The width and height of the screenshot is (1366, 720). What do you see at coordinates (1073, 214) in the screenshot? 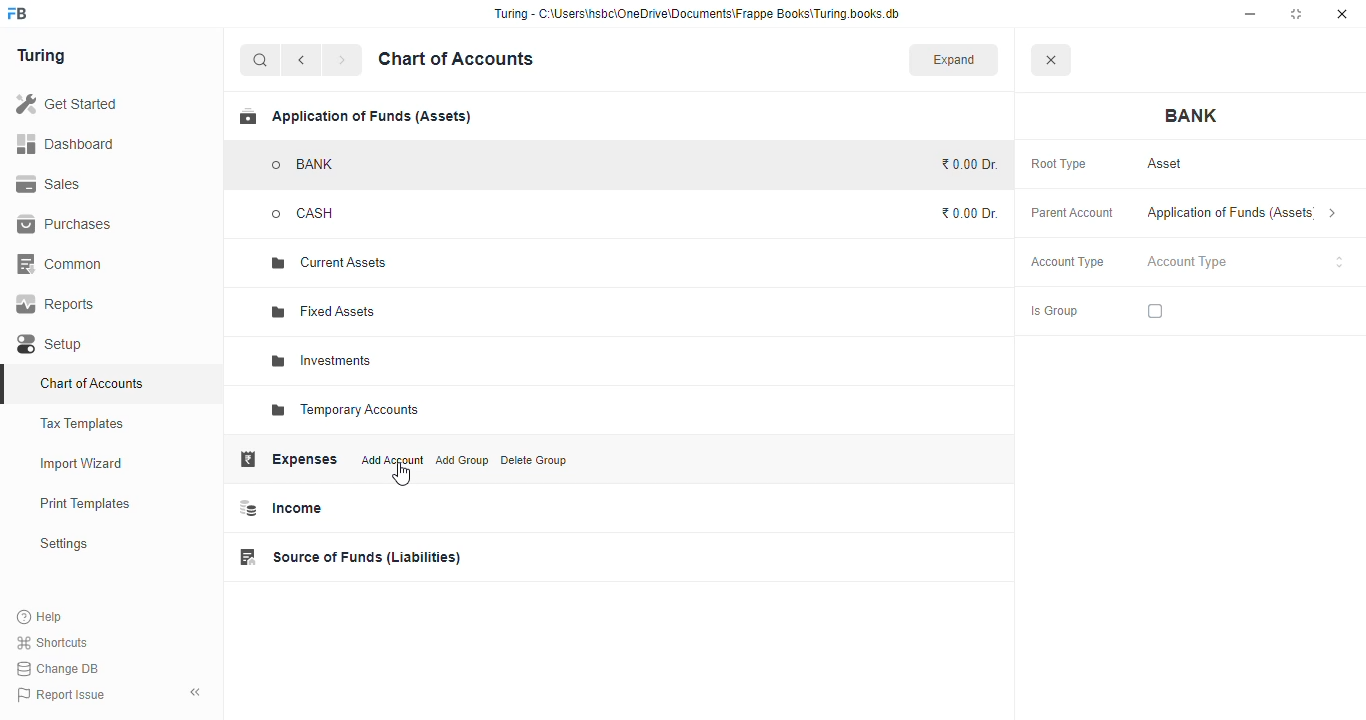
I see `parent account` at bounding box center [1073, 214].